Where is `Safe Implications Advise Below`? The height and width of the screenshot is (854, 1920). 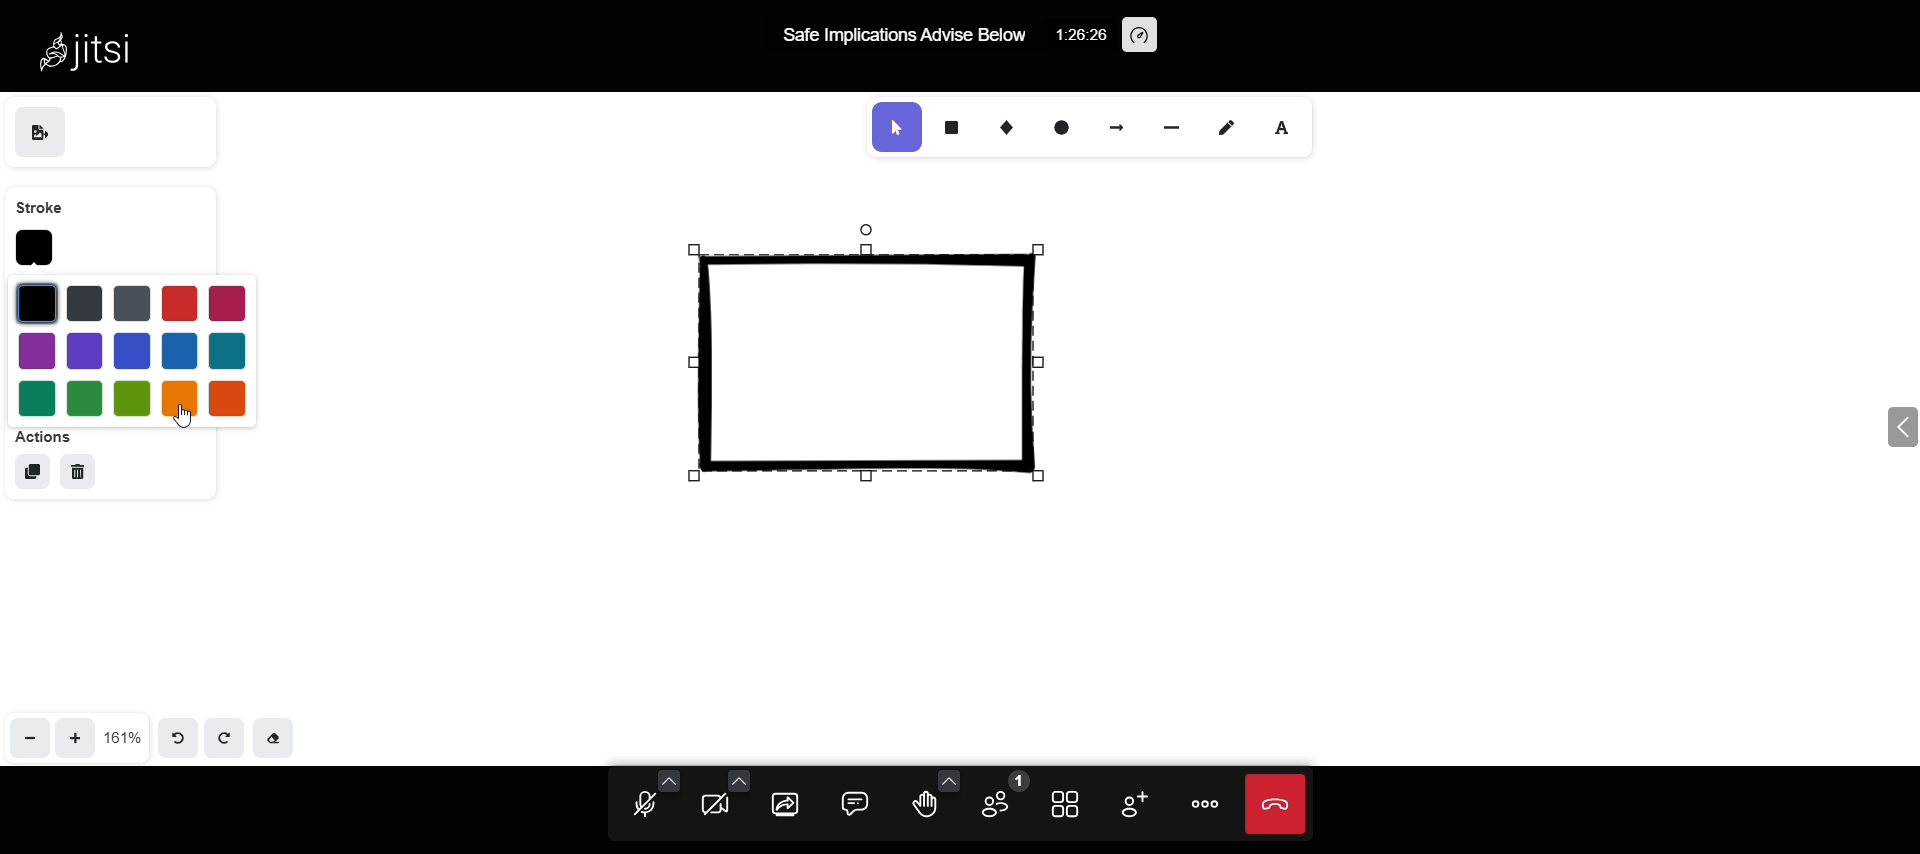 Safe Implications Advise Below is located at coordinates (902, 34).